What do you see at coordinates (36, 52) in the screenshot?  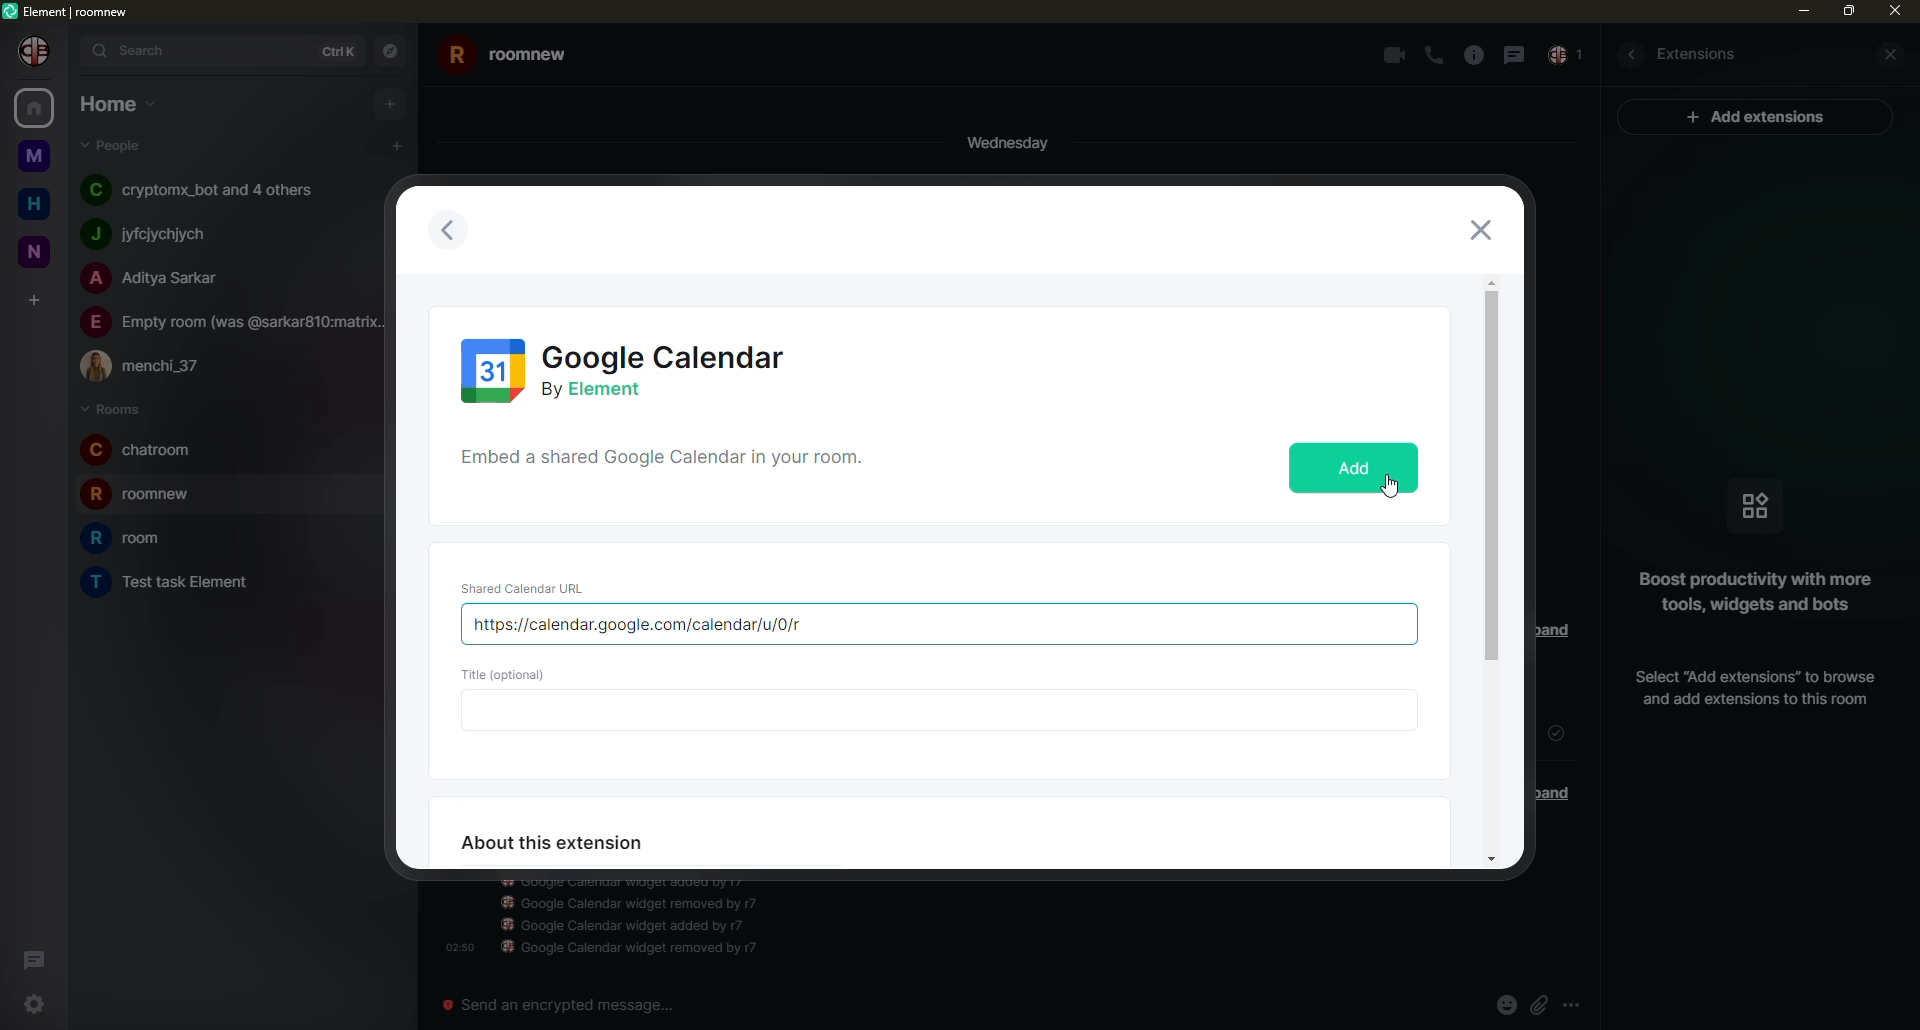 I see `profile` at bounding box center [36, 52].